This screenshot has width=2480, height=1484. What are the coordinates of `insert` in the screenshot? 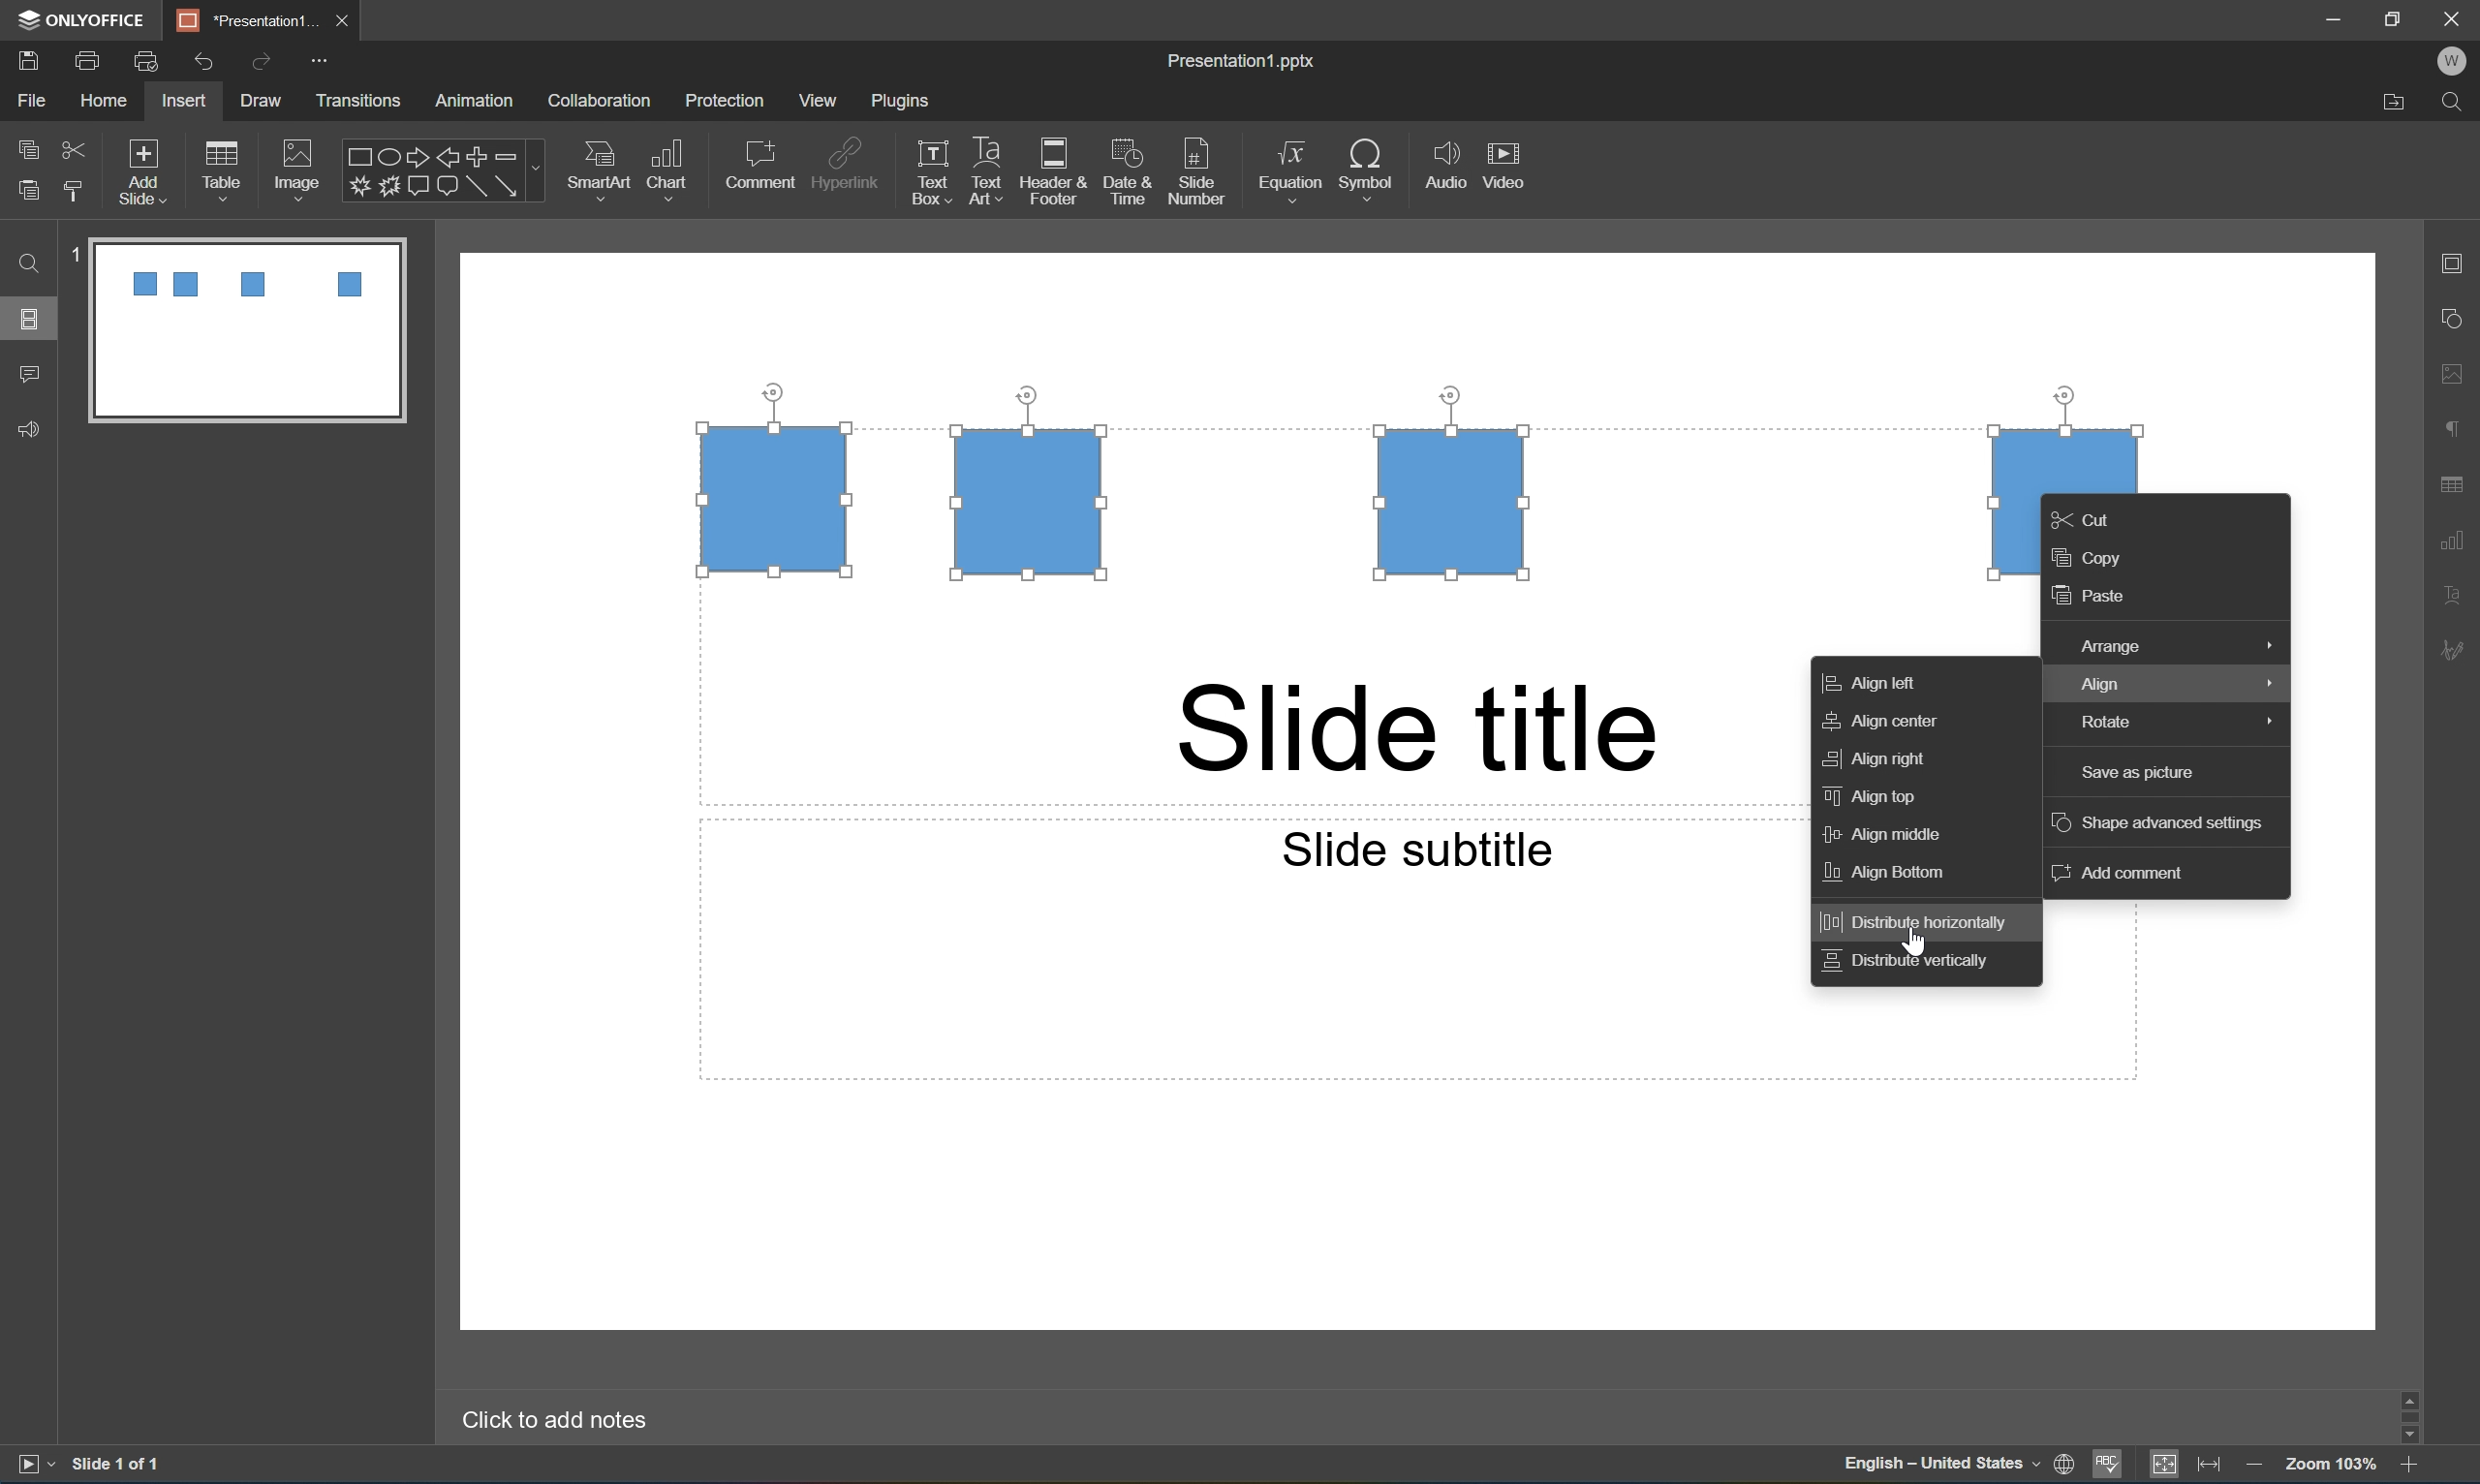 It's located at (186, 101).